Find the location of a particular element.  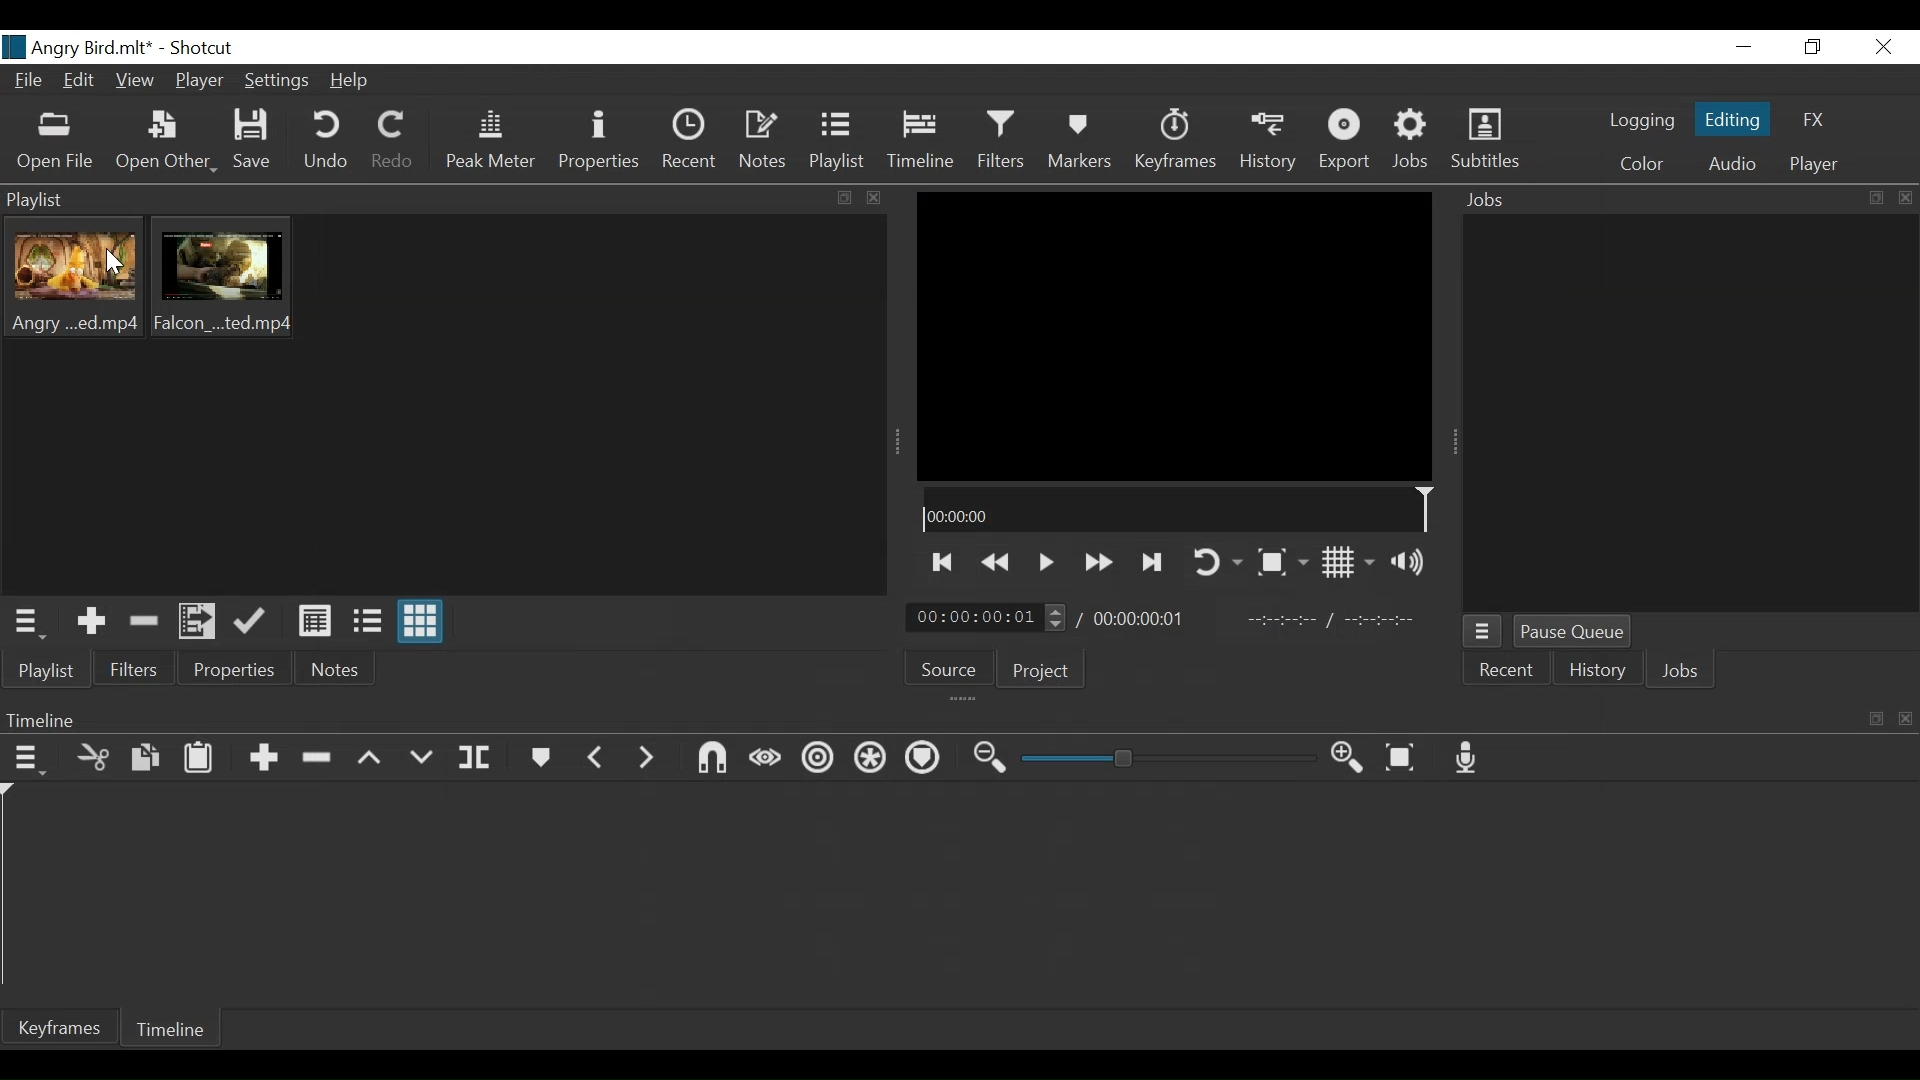

Ripple all tracks is located at coordinates (868, 758).